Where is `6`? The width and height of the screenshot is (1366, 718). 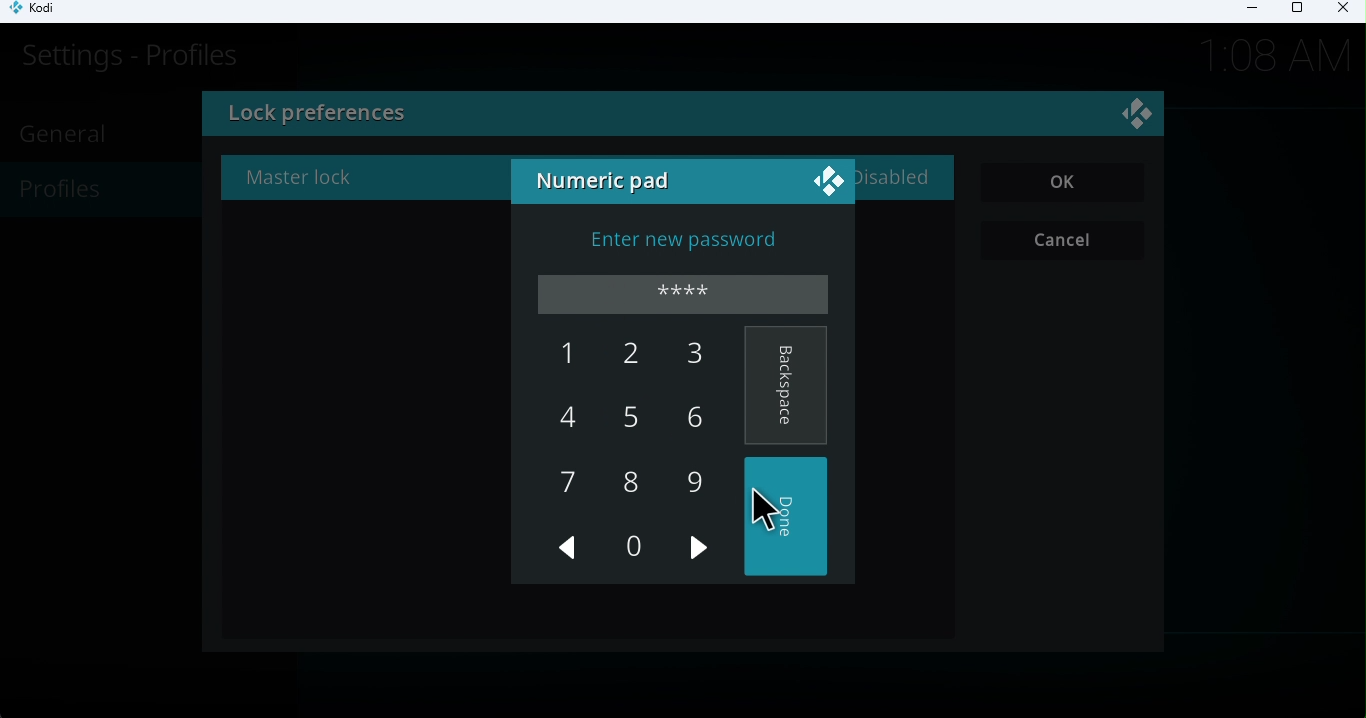 6 is located at coordinates (689, 416).